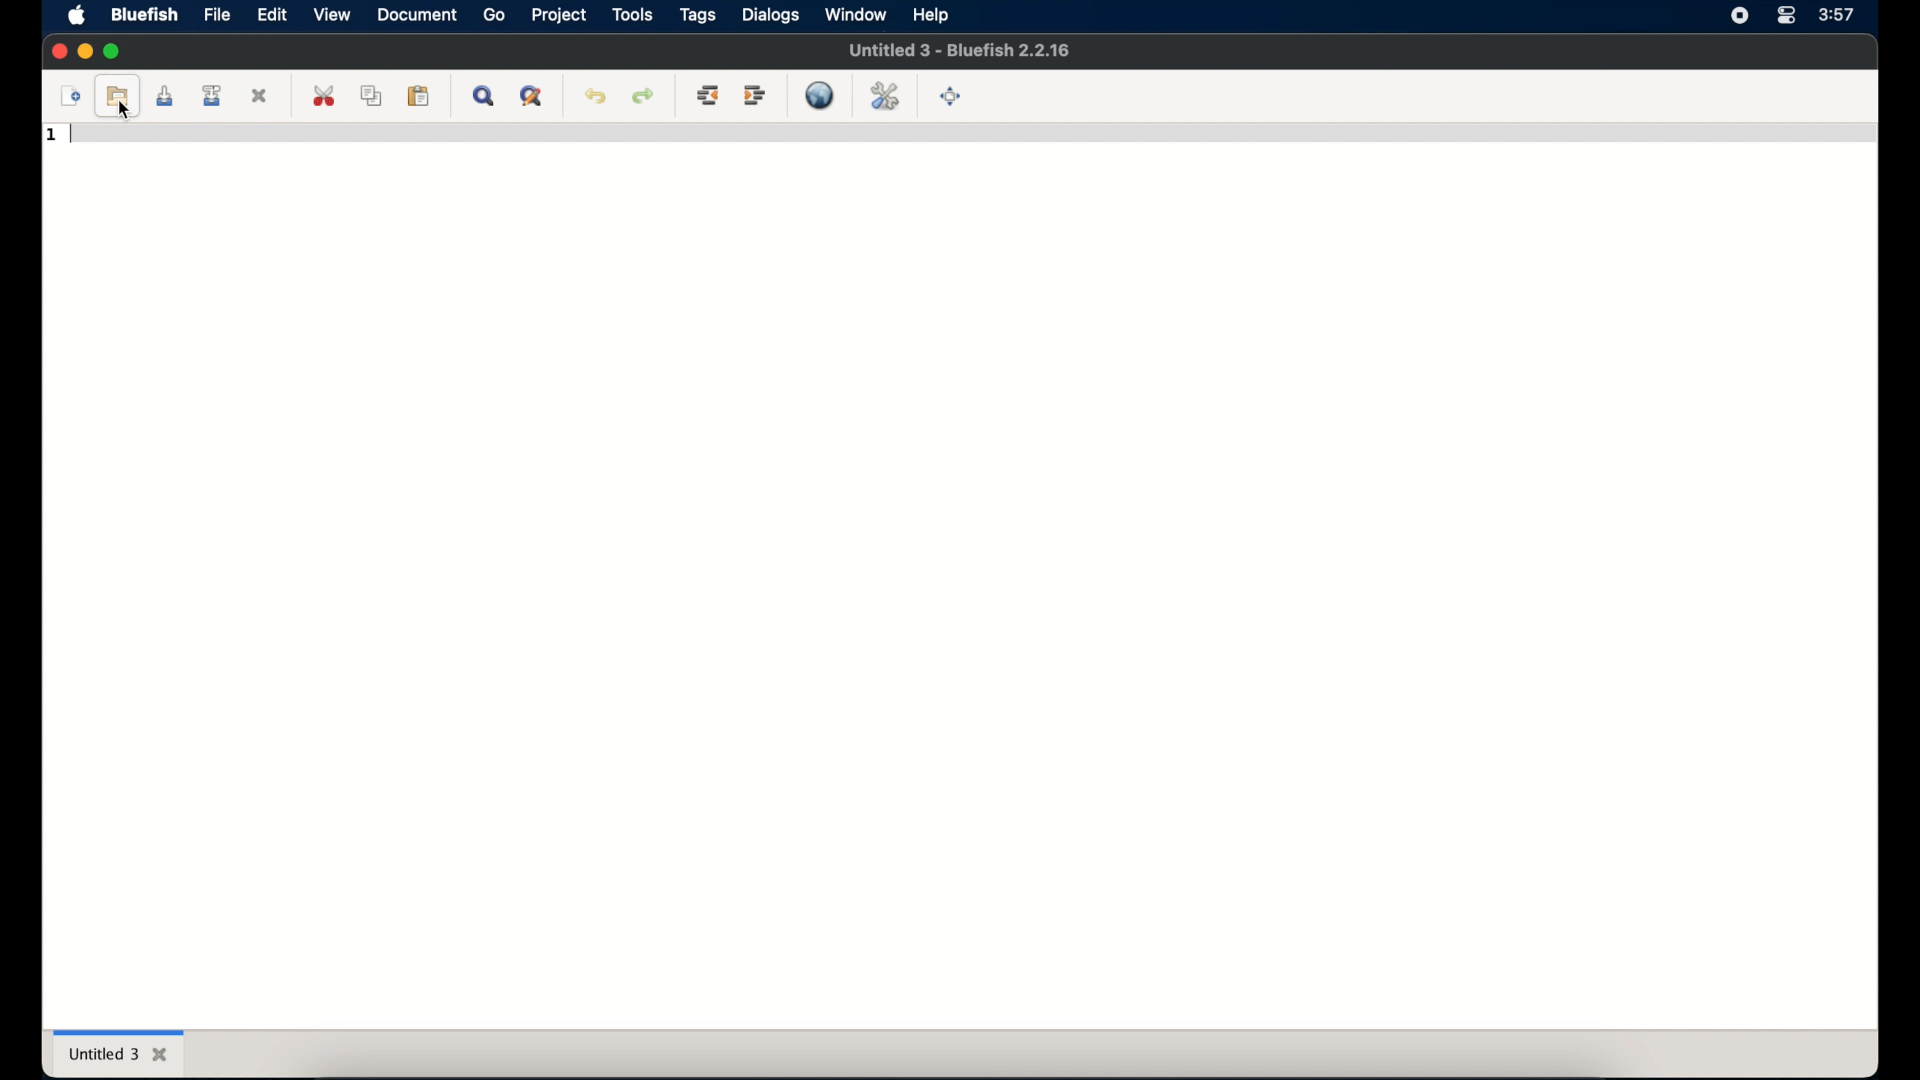  I want to click on save file as, so click(215, 96).